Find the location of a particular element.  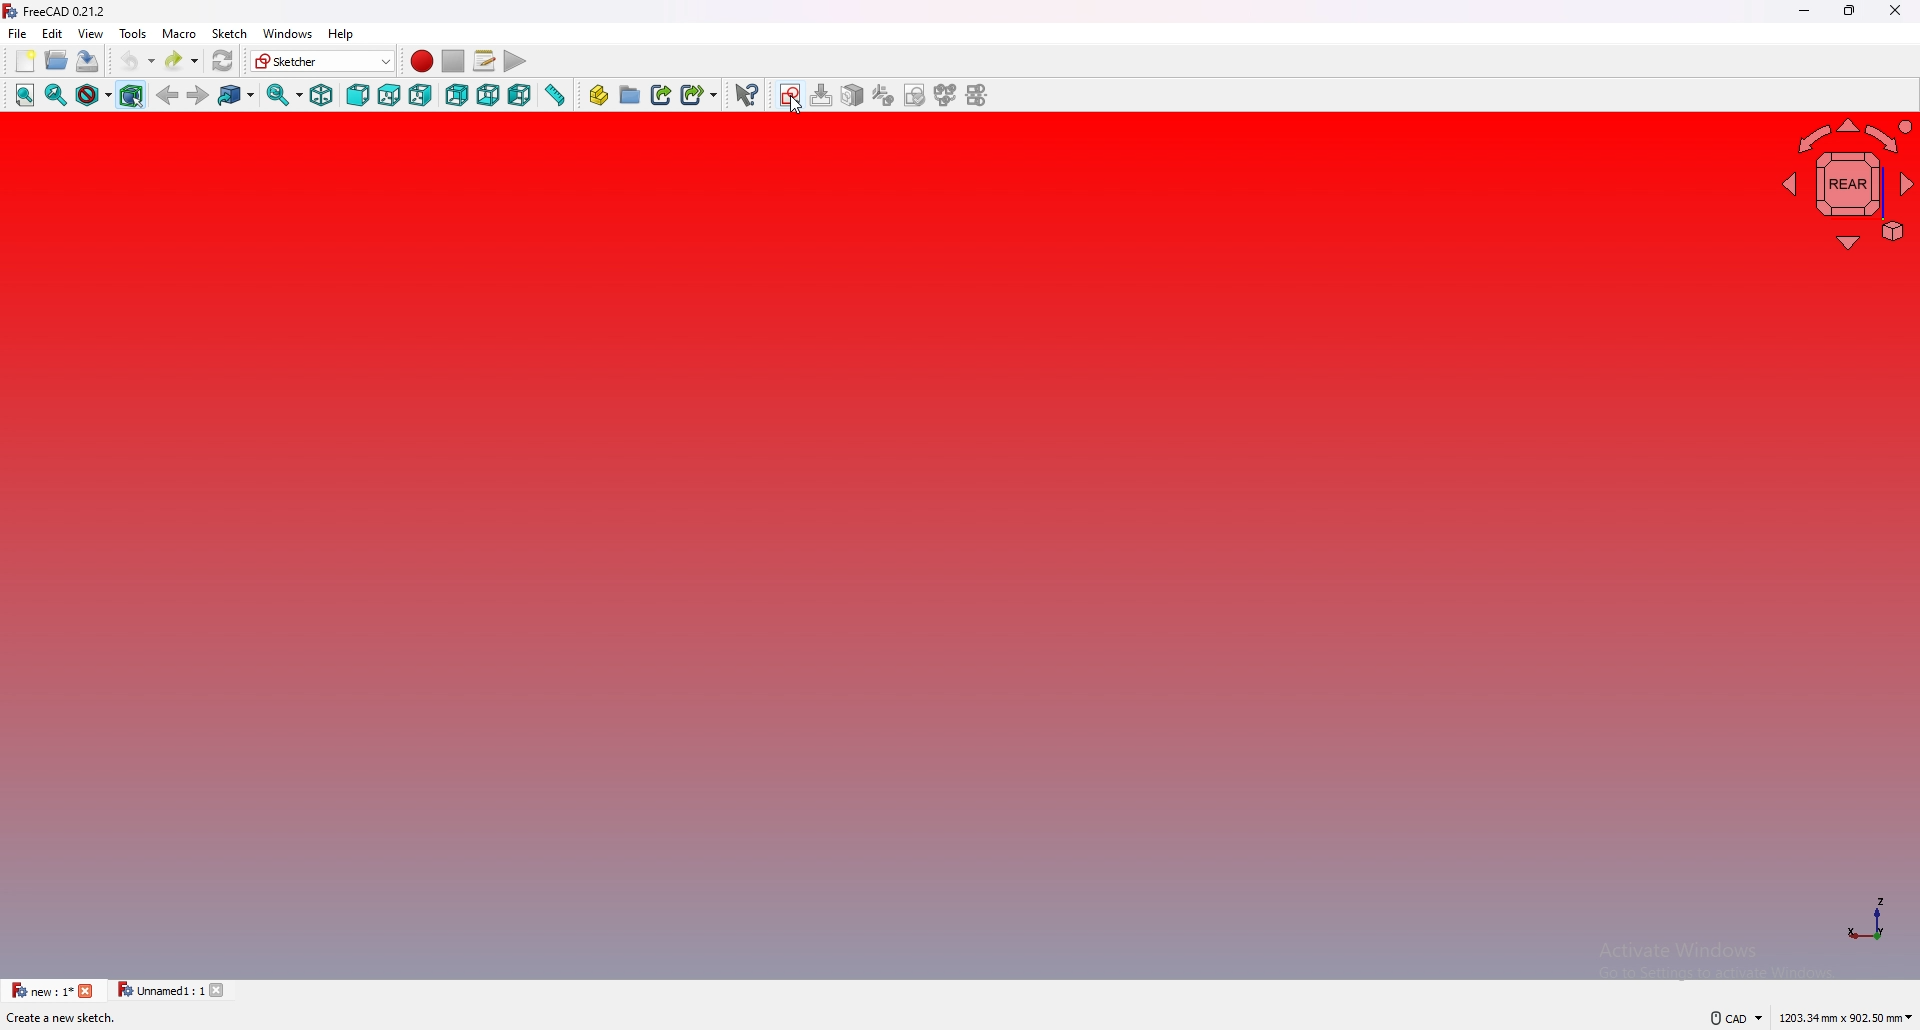

axis is located at coordinates (1873, 919).